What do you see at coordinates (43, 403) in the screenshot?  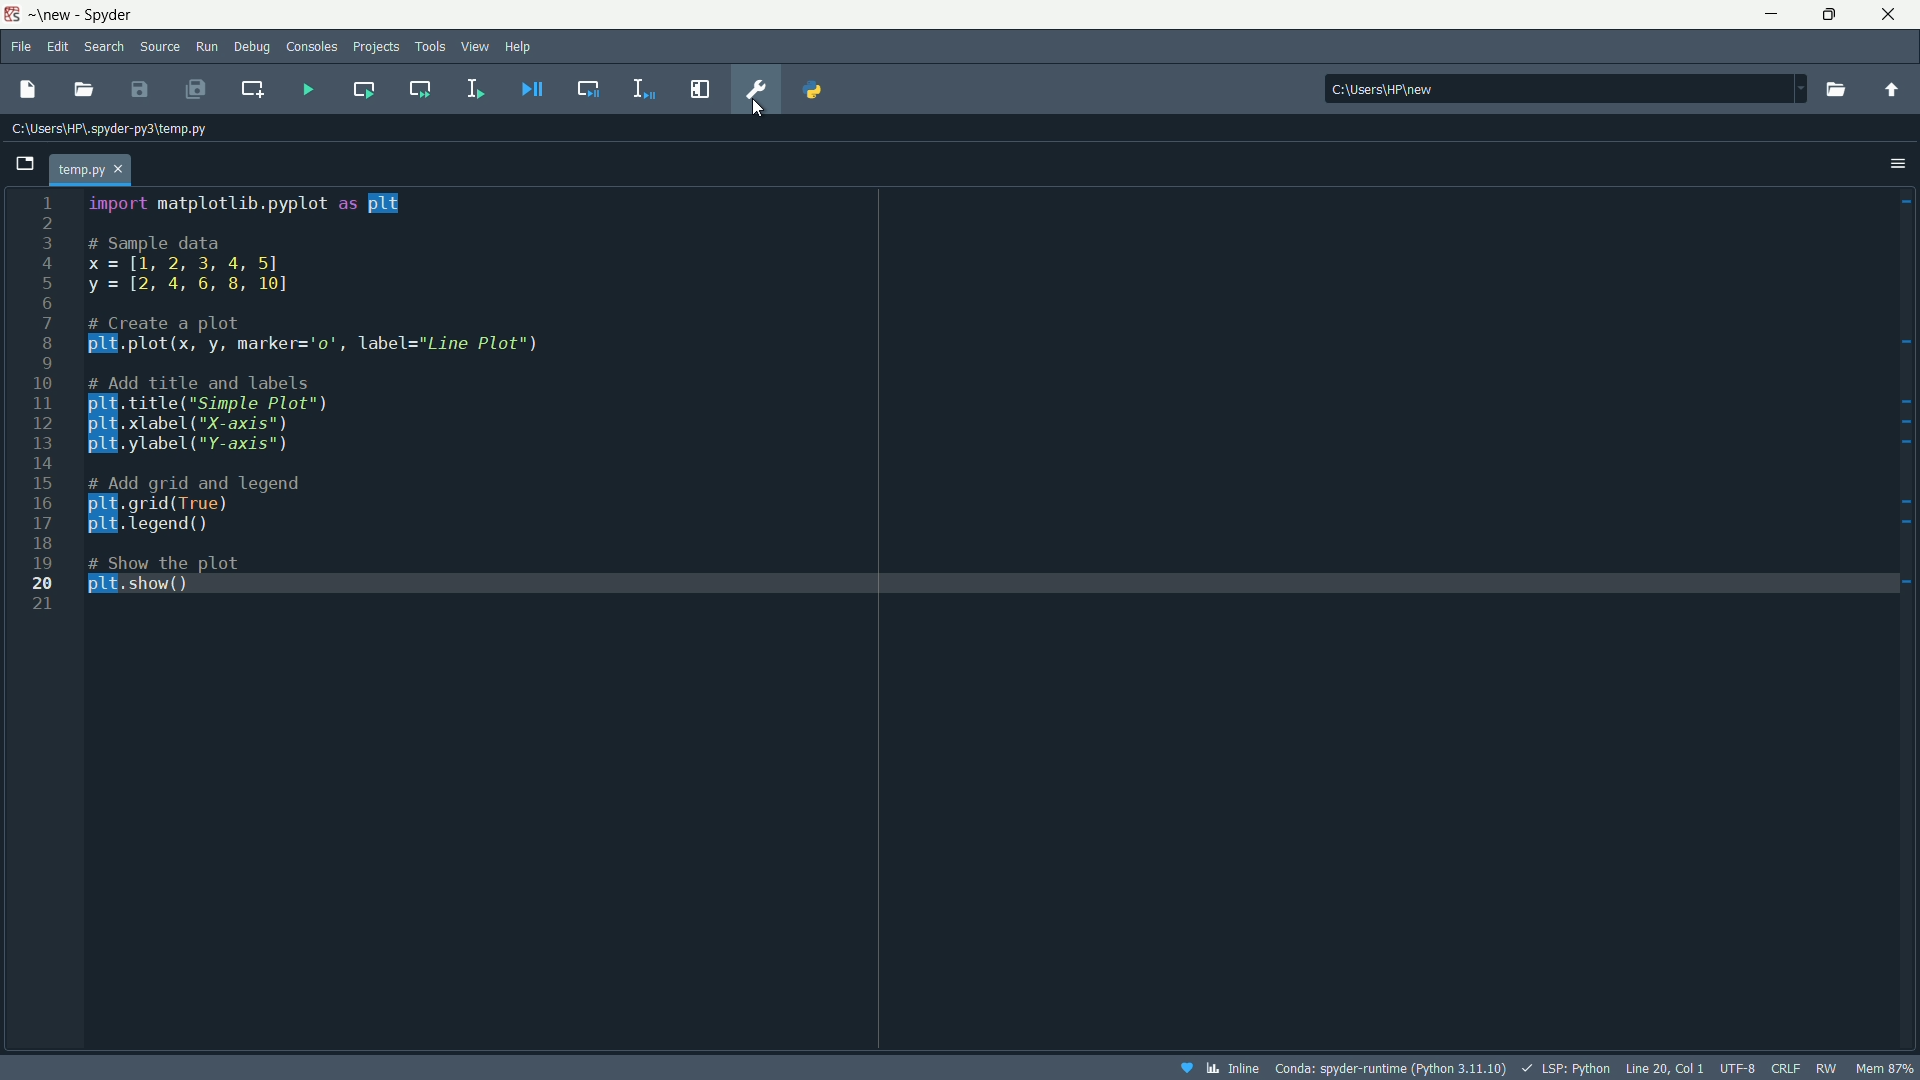 I see `line numbers` at bounding box center [43, 403].